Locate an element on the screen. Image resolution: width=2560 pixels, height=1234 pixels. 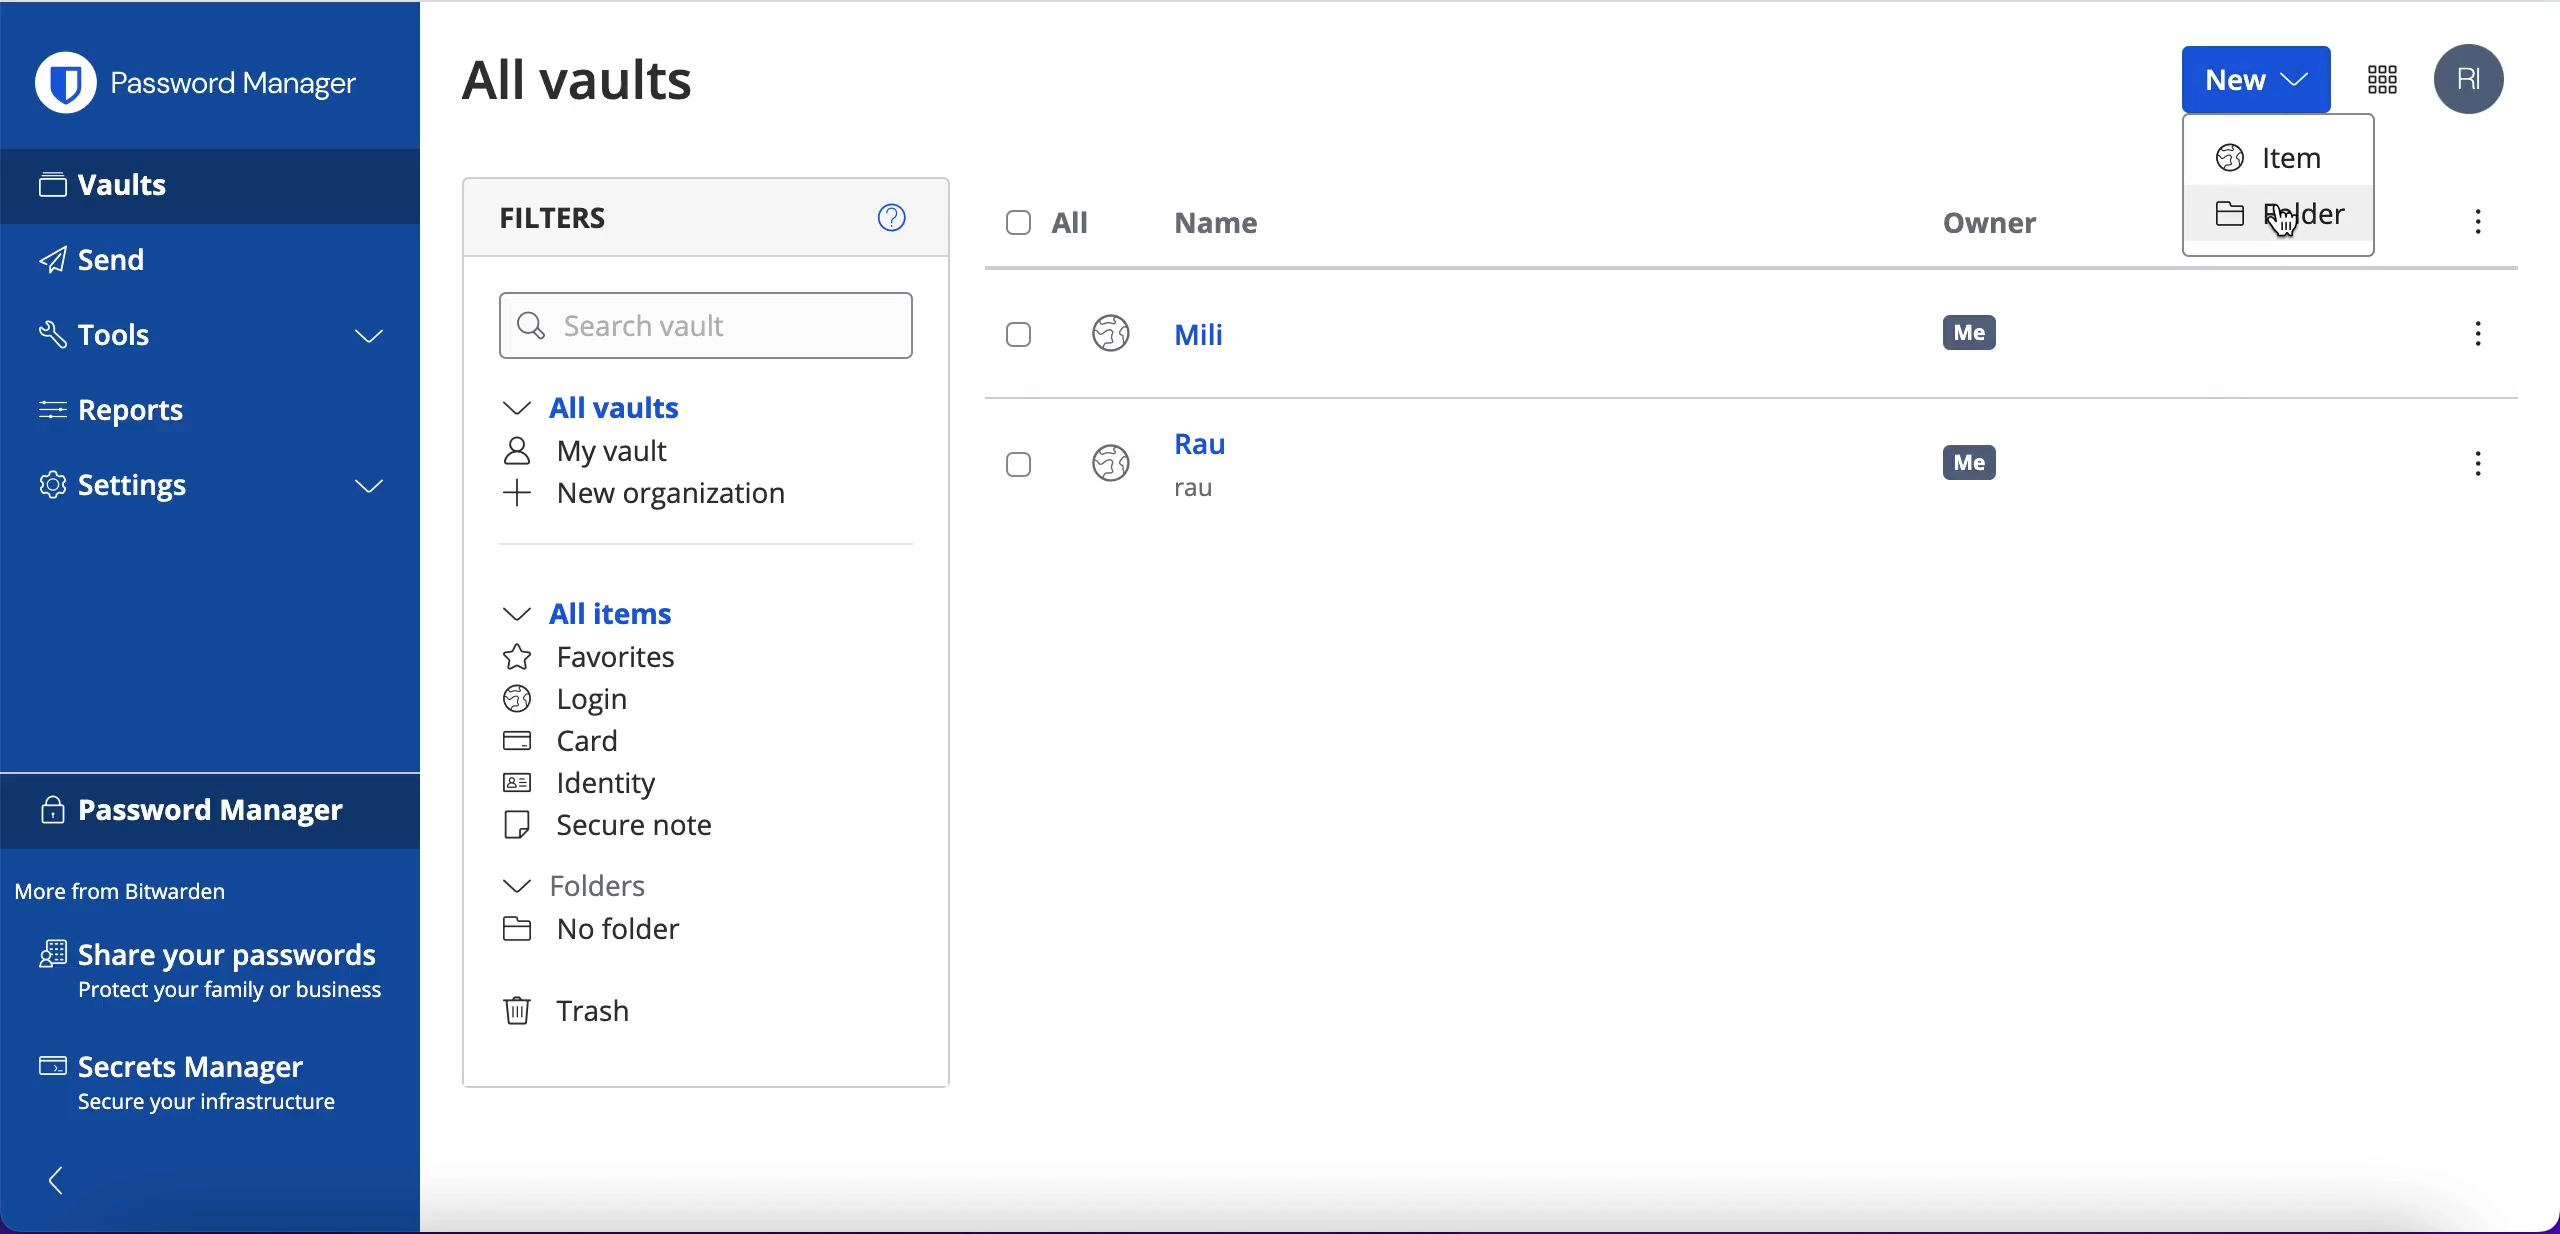
menu is located at coordinates (2487, 467).